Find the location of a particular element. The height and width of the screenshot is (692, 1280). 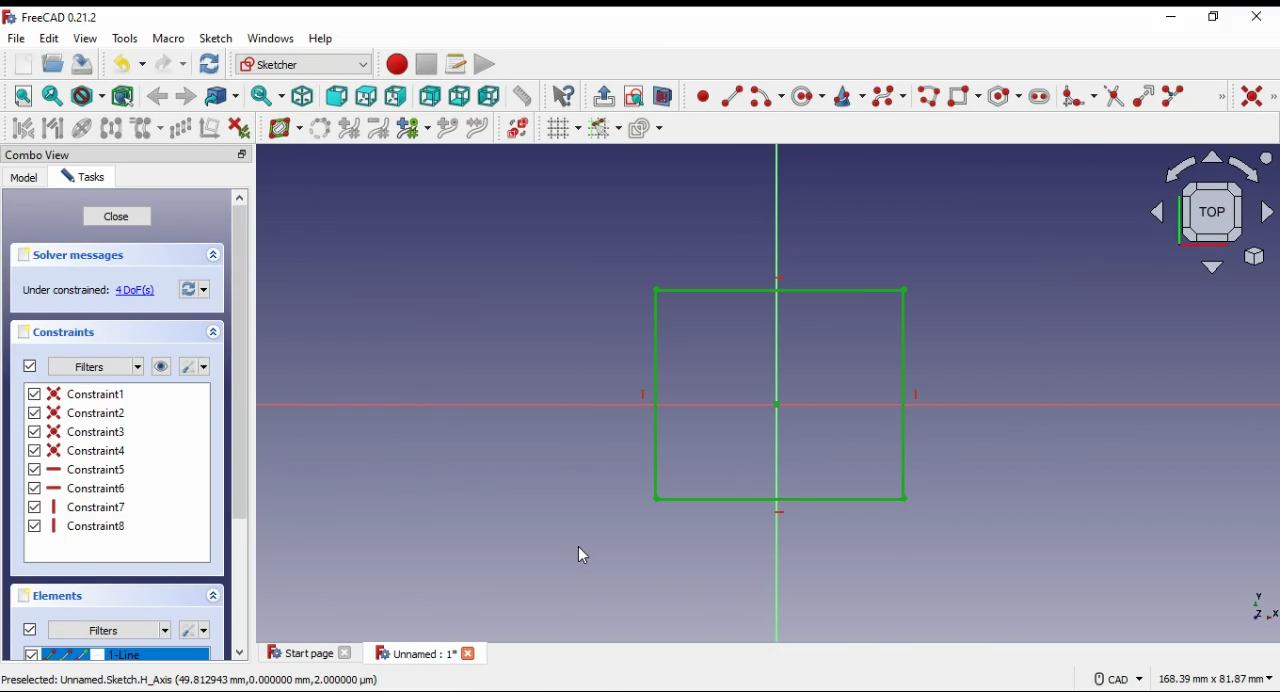

back is located at coordinates (159, 98).